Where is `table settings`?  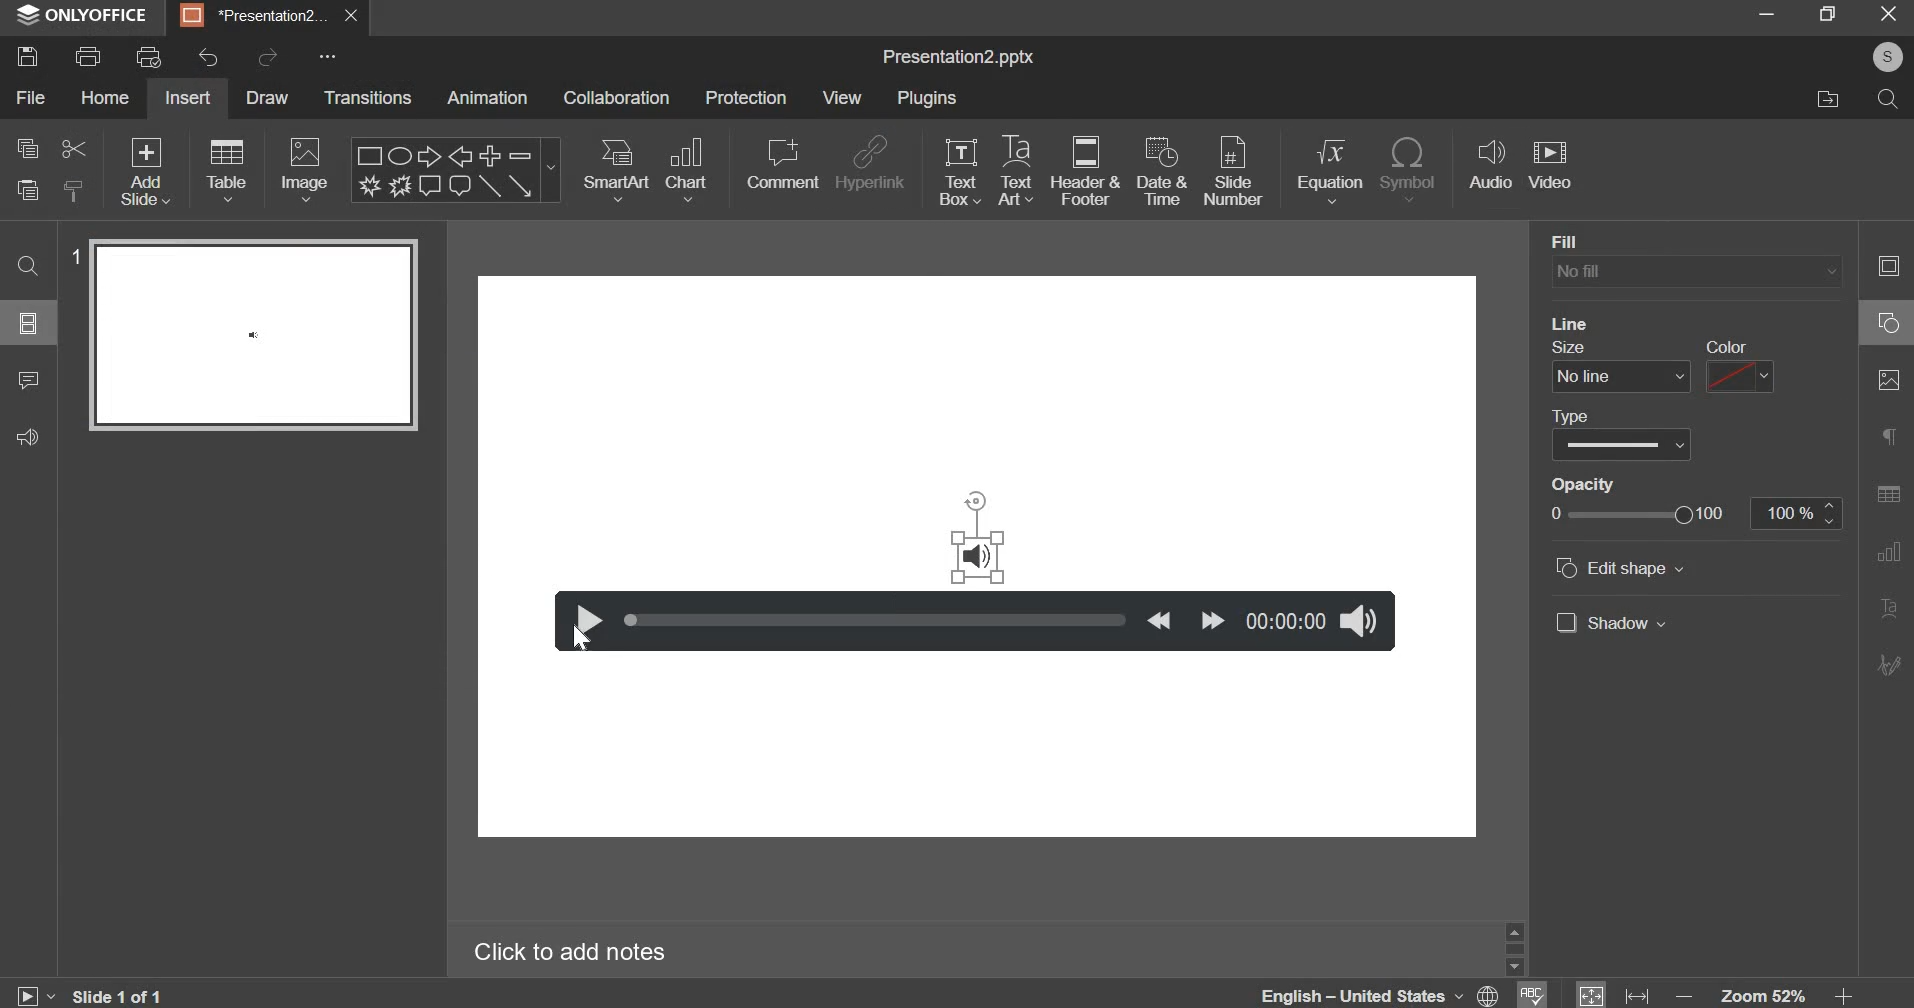 table settings is located at coordinates (1888, 493).